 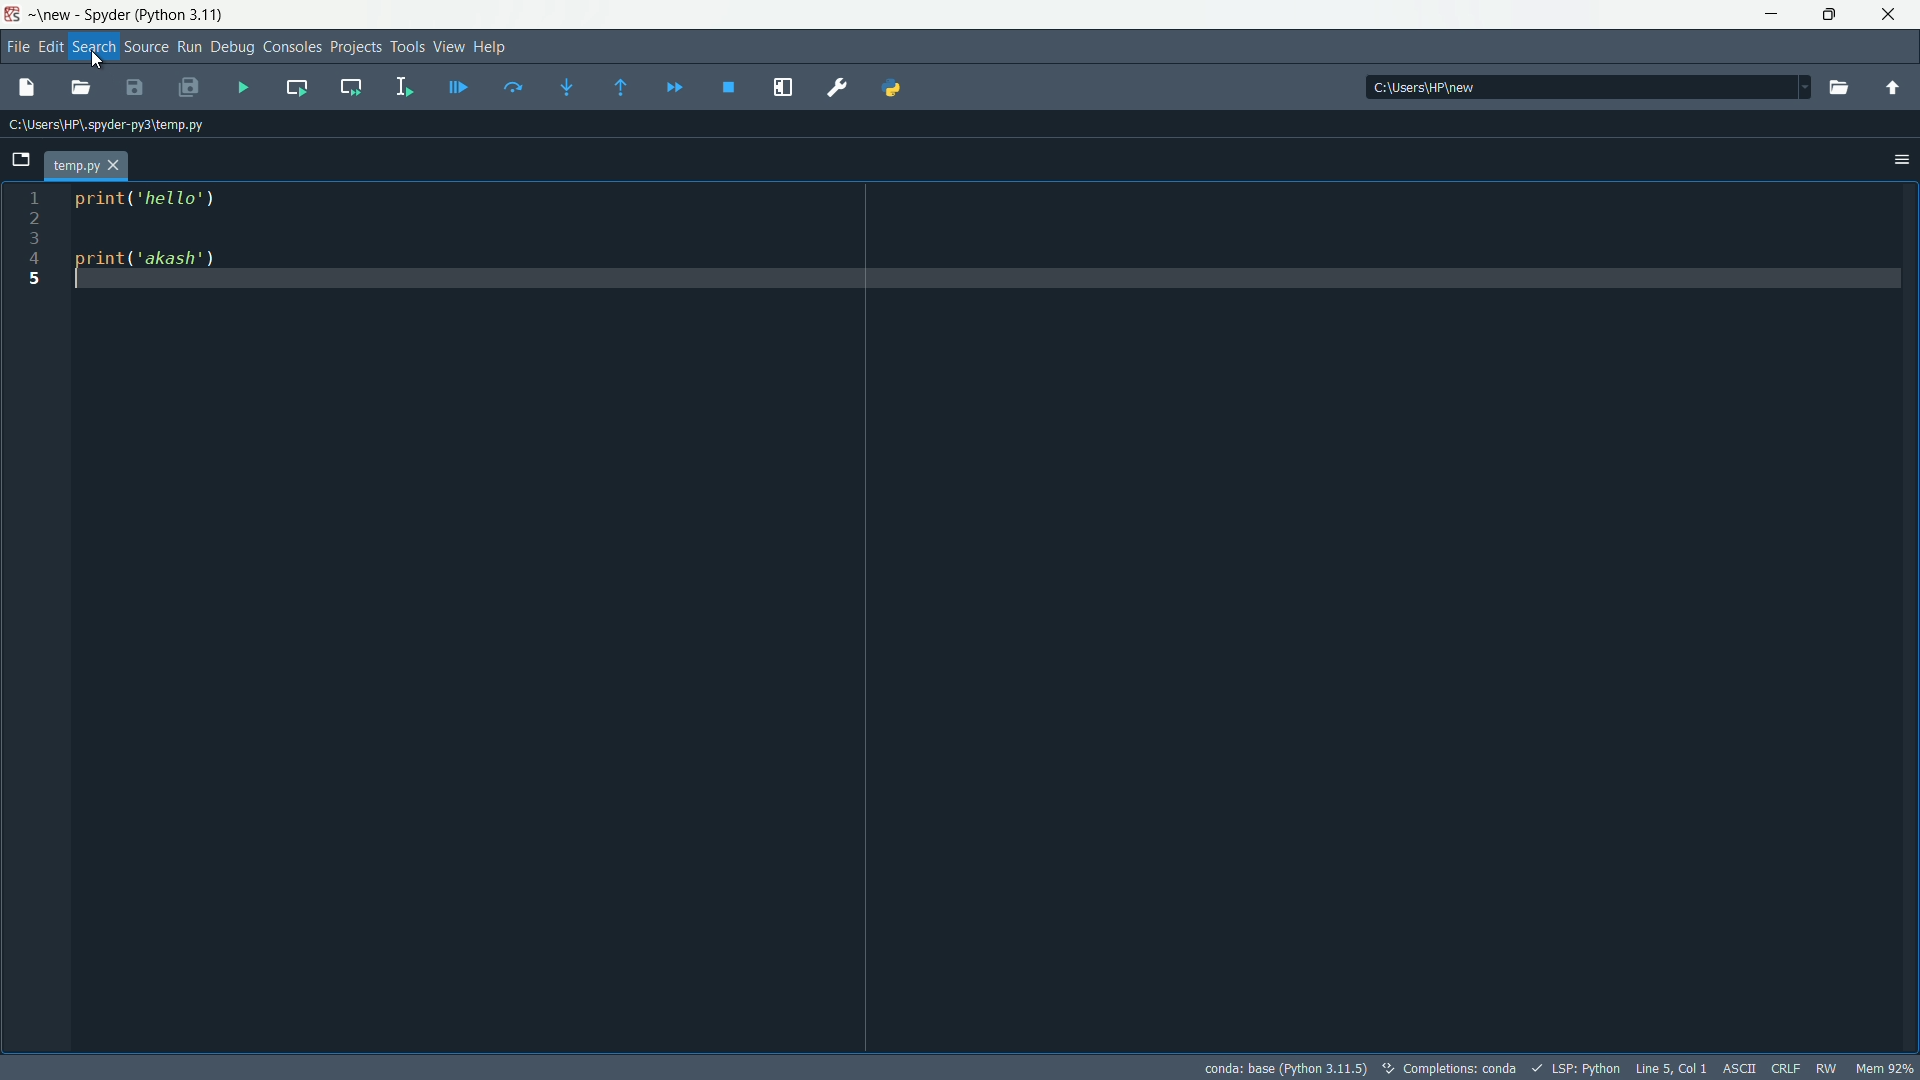 I want to click on RW, so click(x=1827, y=1067).